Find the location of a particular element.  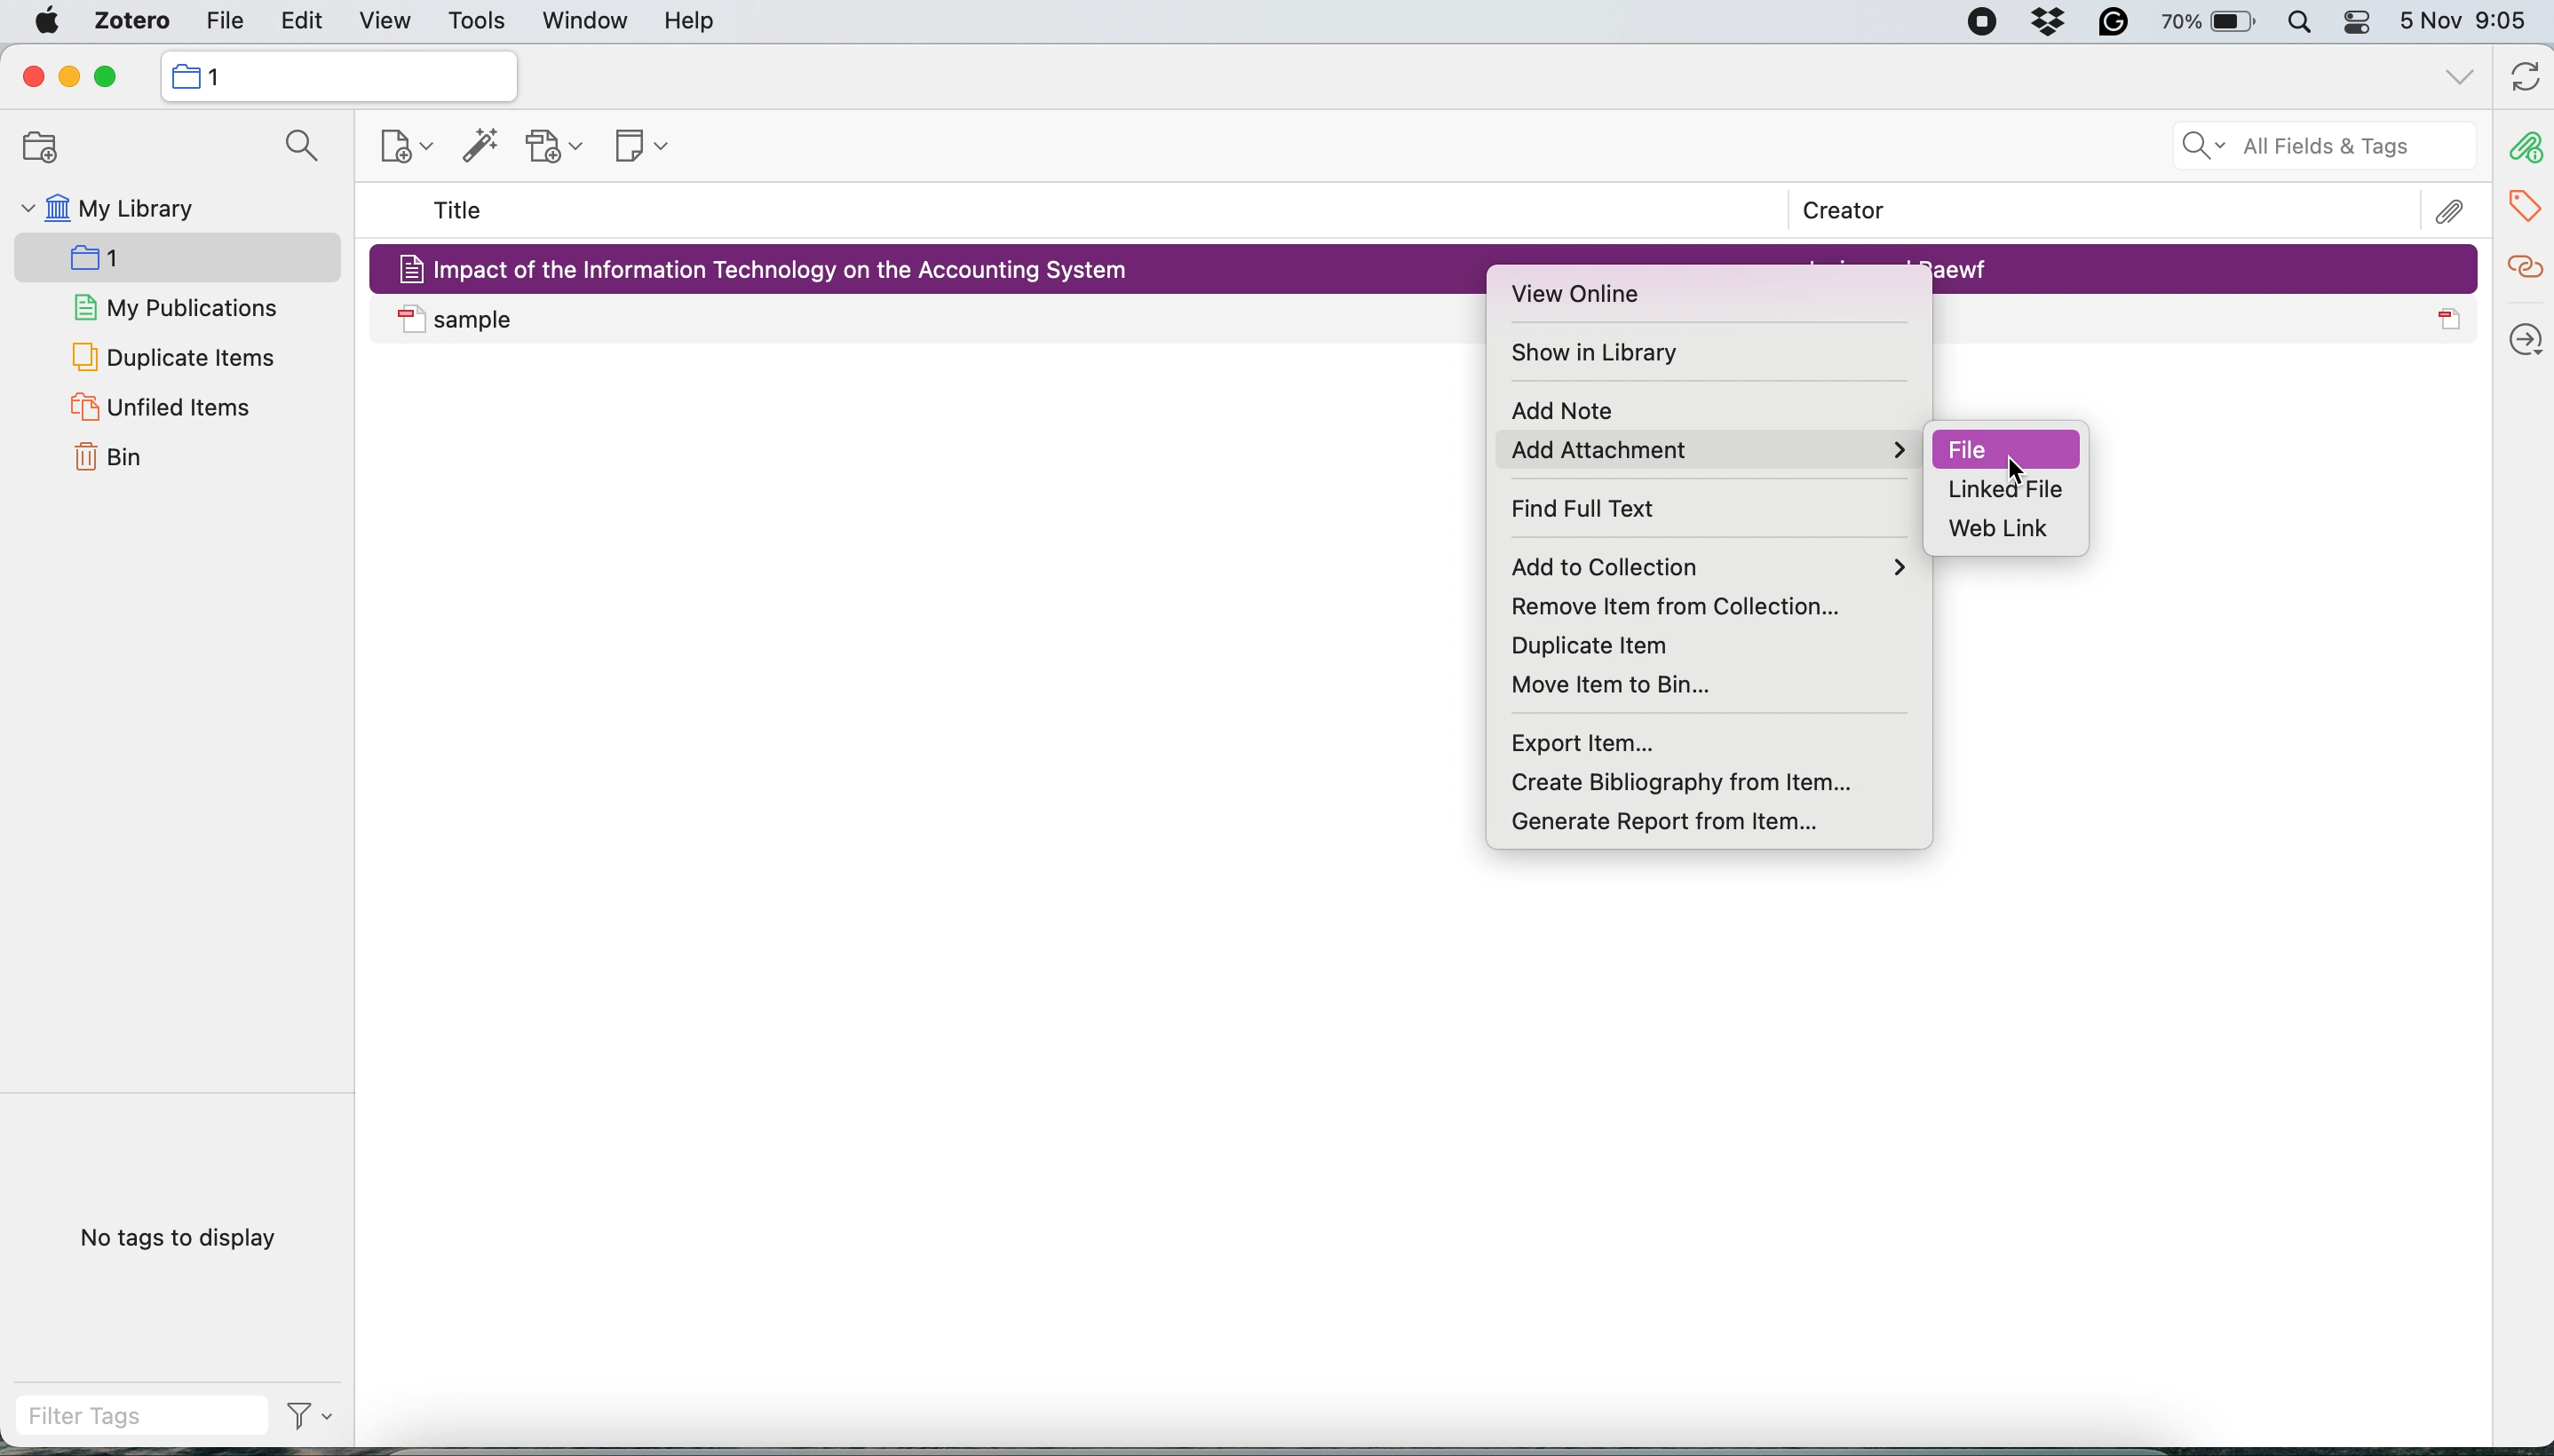

move item to bin is located at coordinates (1632, 682).